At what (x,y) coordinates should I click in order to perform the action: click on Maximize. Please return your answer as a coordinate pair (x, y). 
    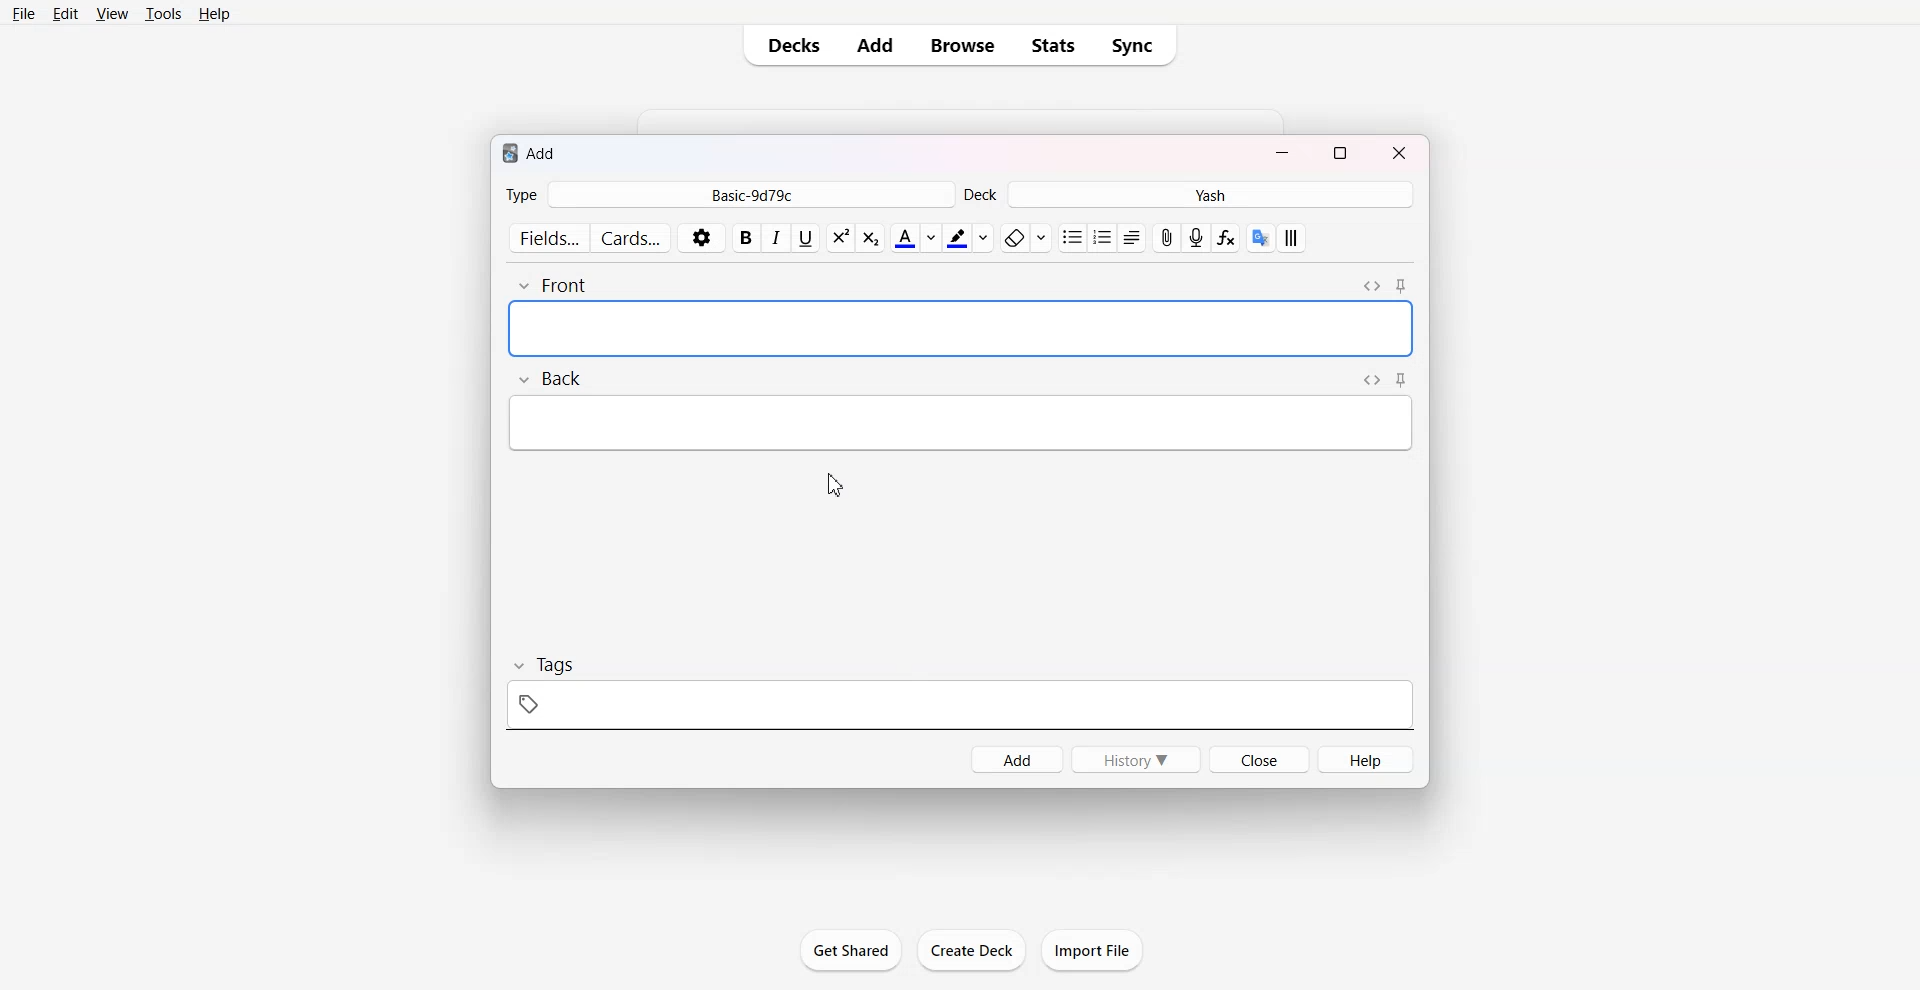
    Looking at the image, I should click on (1341, 151).